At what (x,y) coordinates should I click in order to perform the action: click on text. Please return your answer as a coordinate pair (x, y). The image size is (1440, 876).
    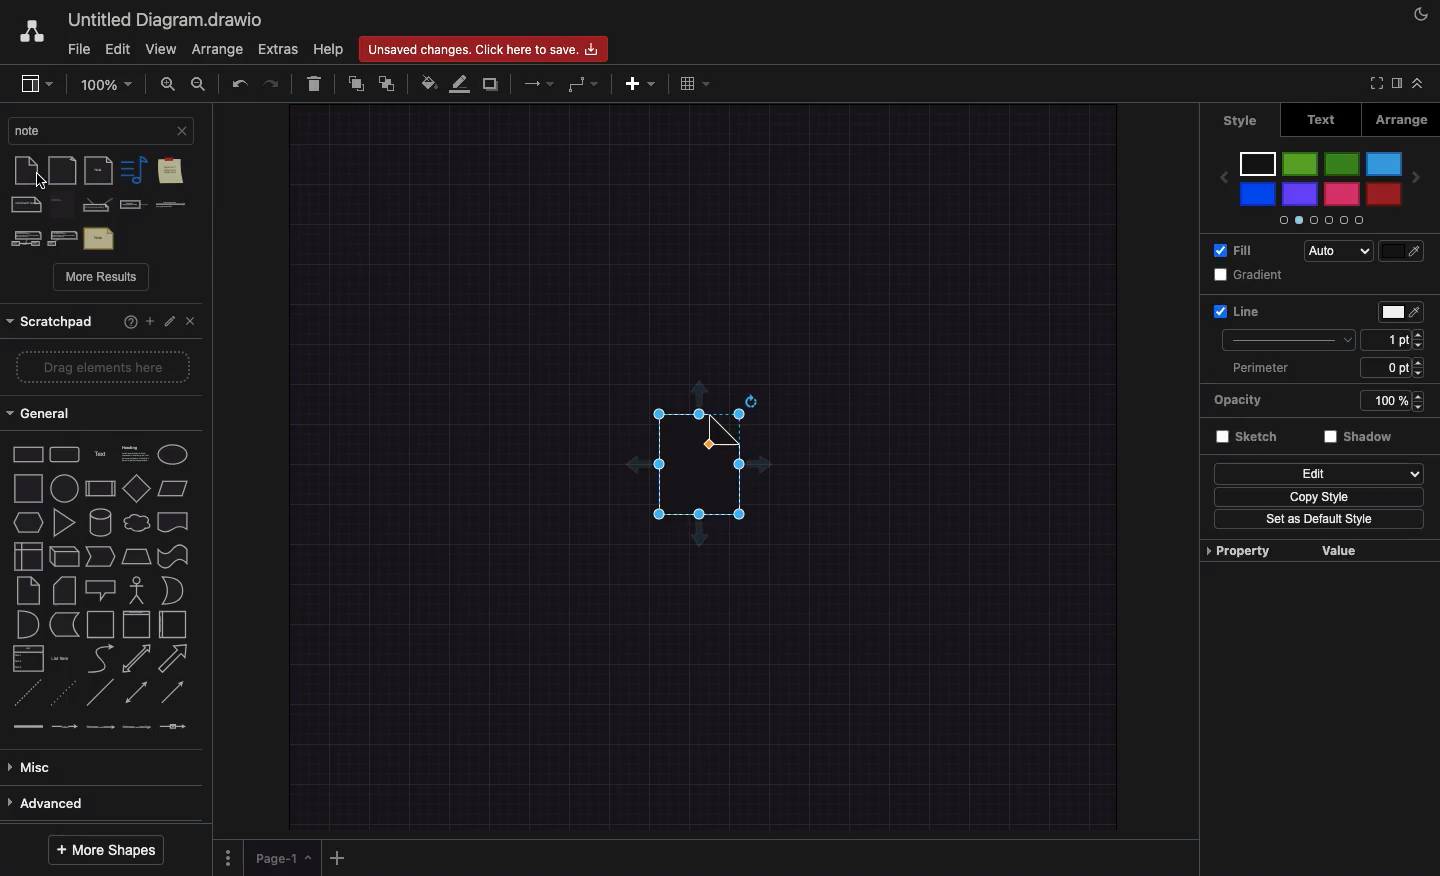
    Looking at the image, I should click on (100, 453).